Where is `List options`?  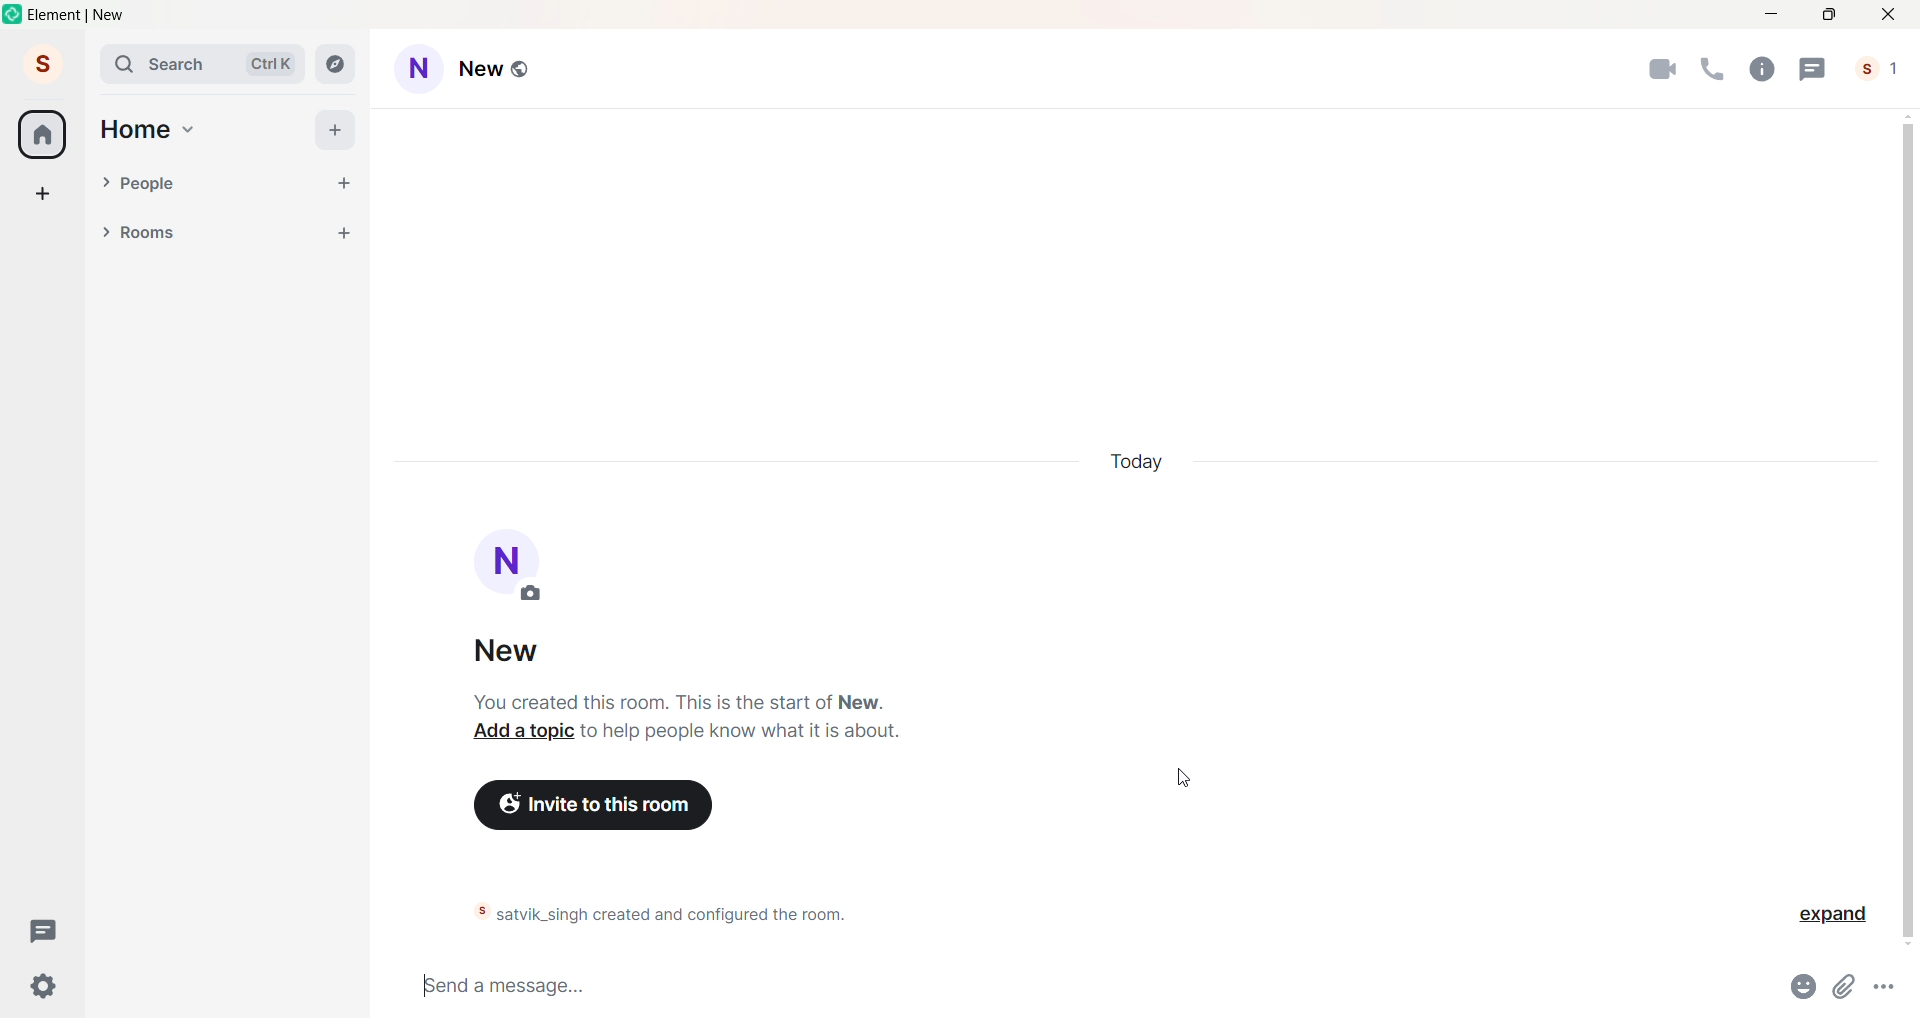
List options is located at coordinates (304, 233).